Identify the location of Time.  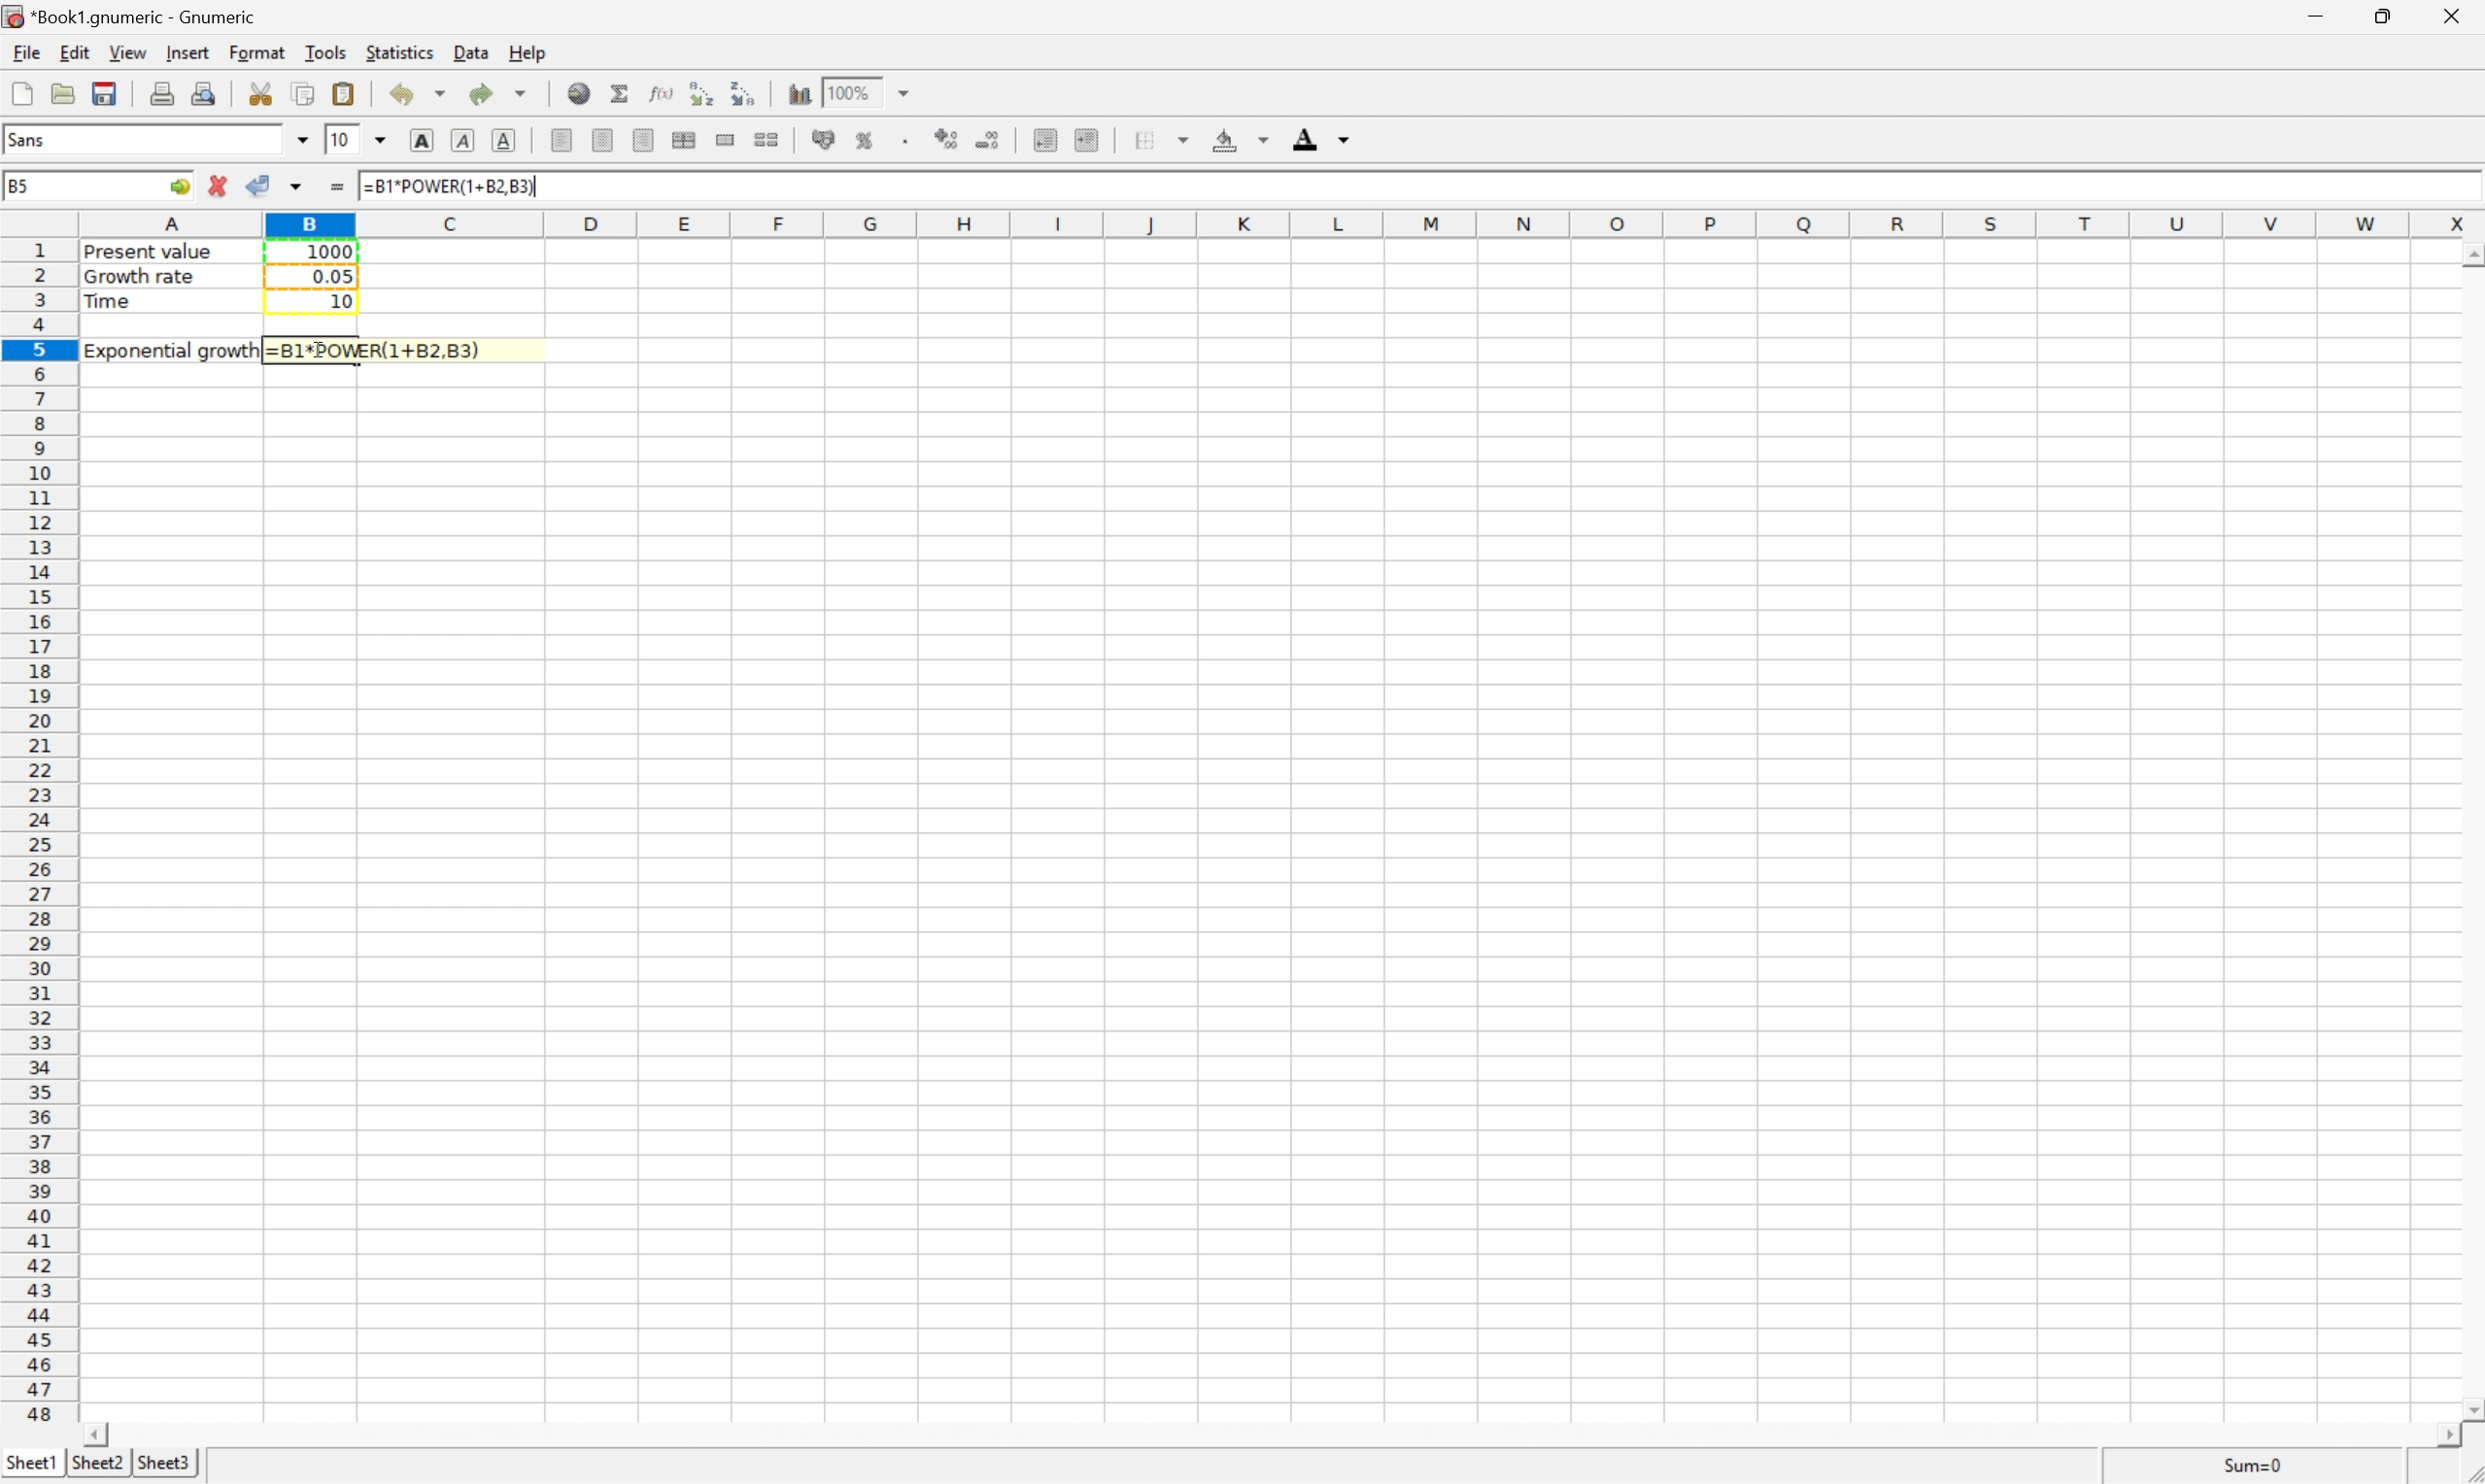
(110, 301).